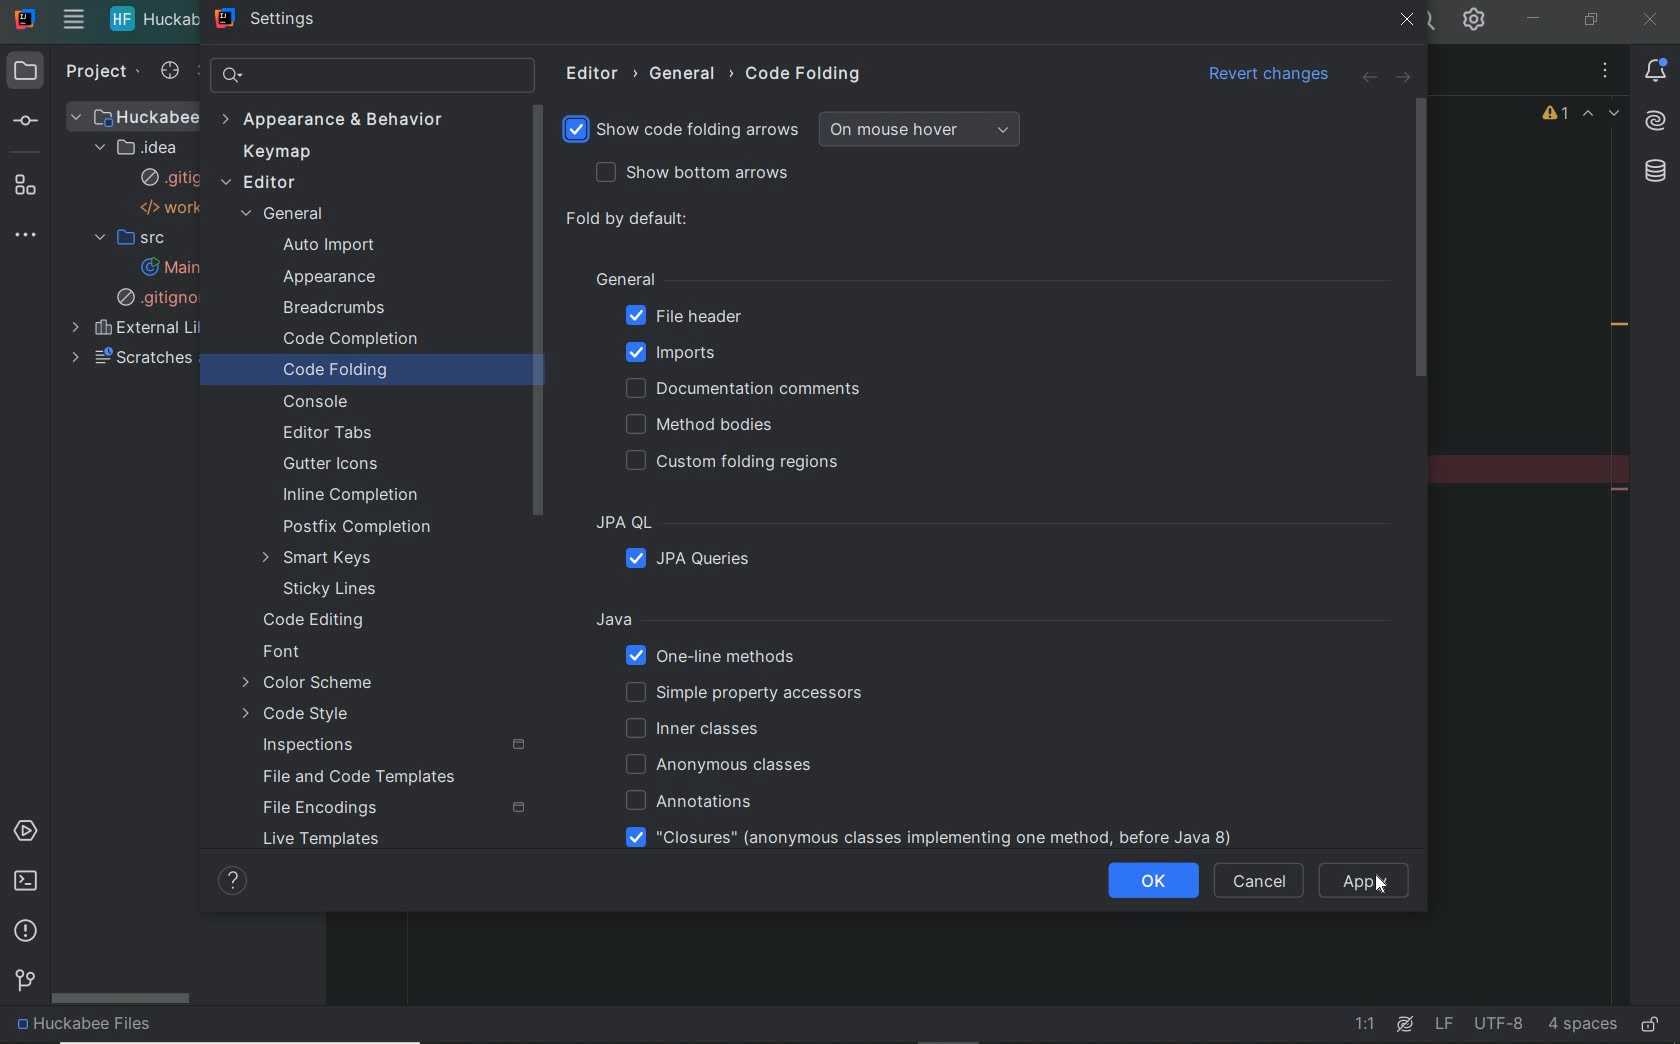  I want to click on ok, so click(1158, 882).